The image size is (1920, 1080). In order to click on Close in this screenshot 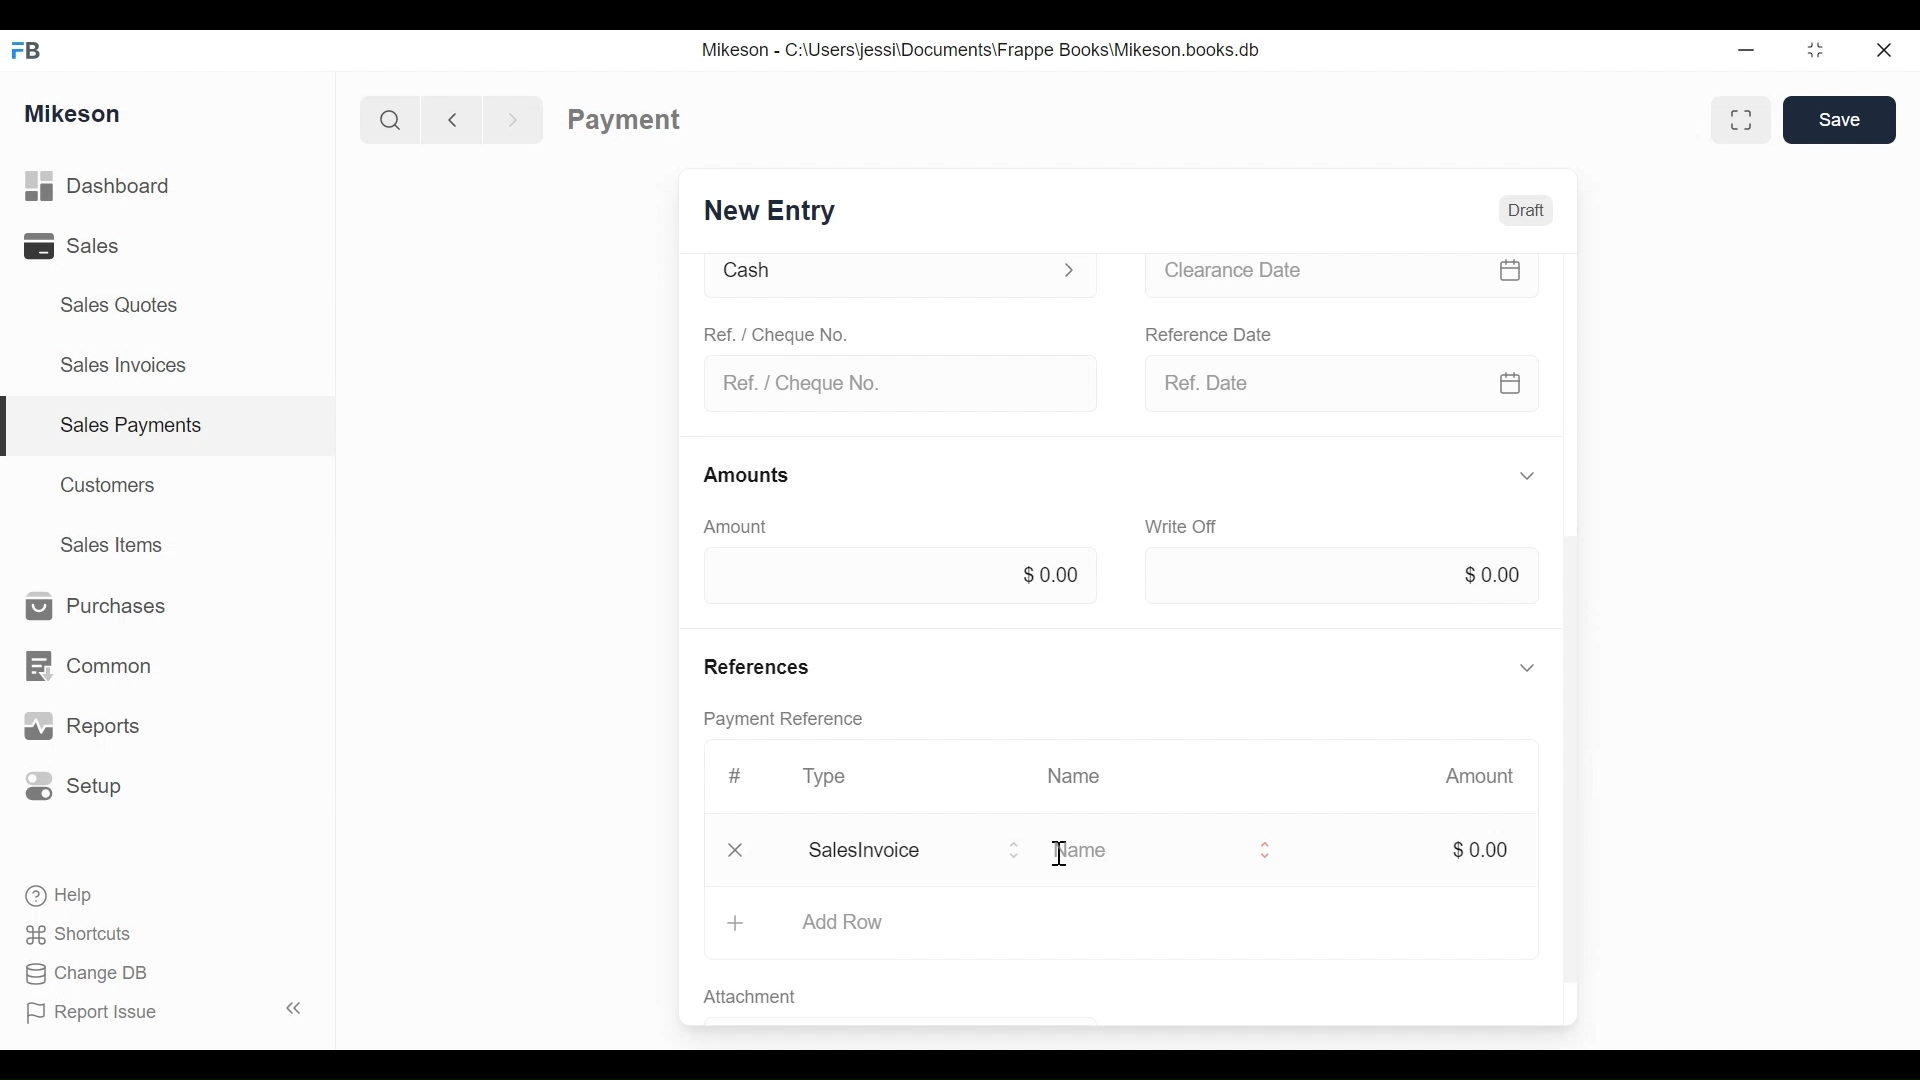, I will do `click(734, 850)`.